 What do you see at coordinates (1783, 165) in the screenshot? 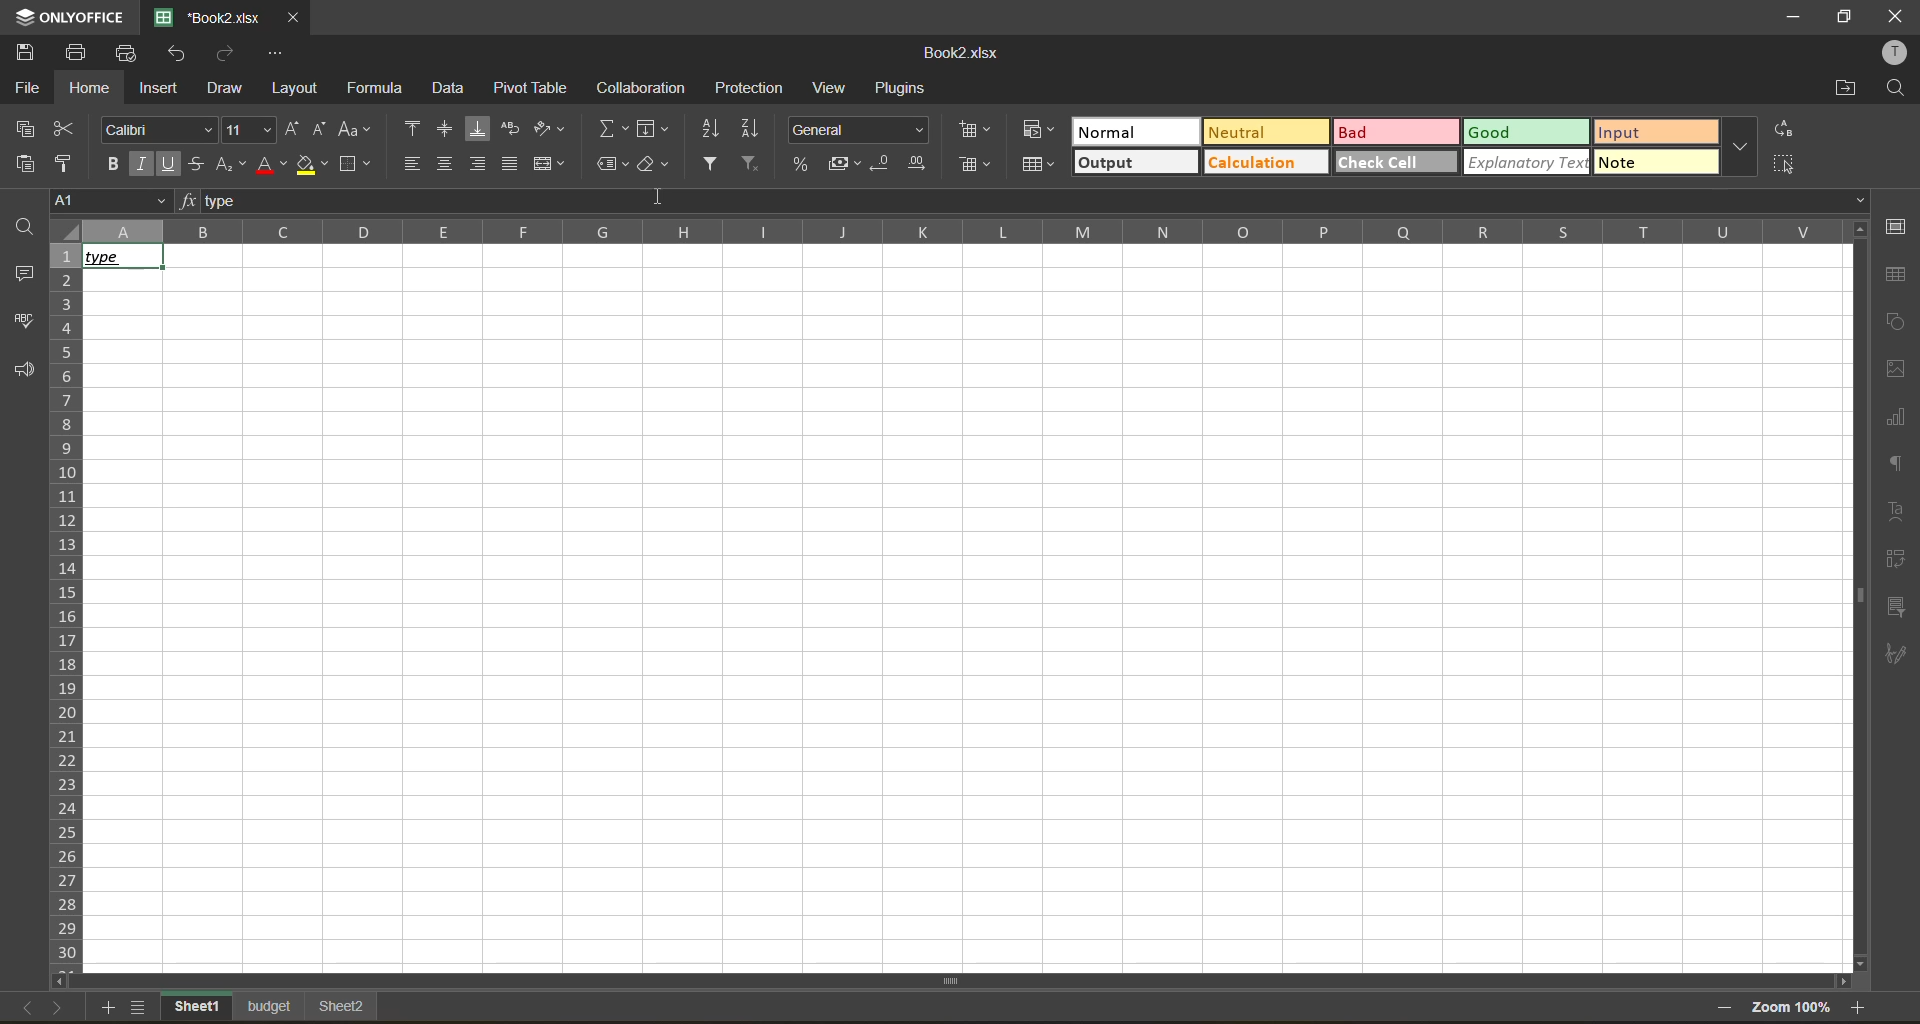
I see `select all` at bounding box center [1783, 165].